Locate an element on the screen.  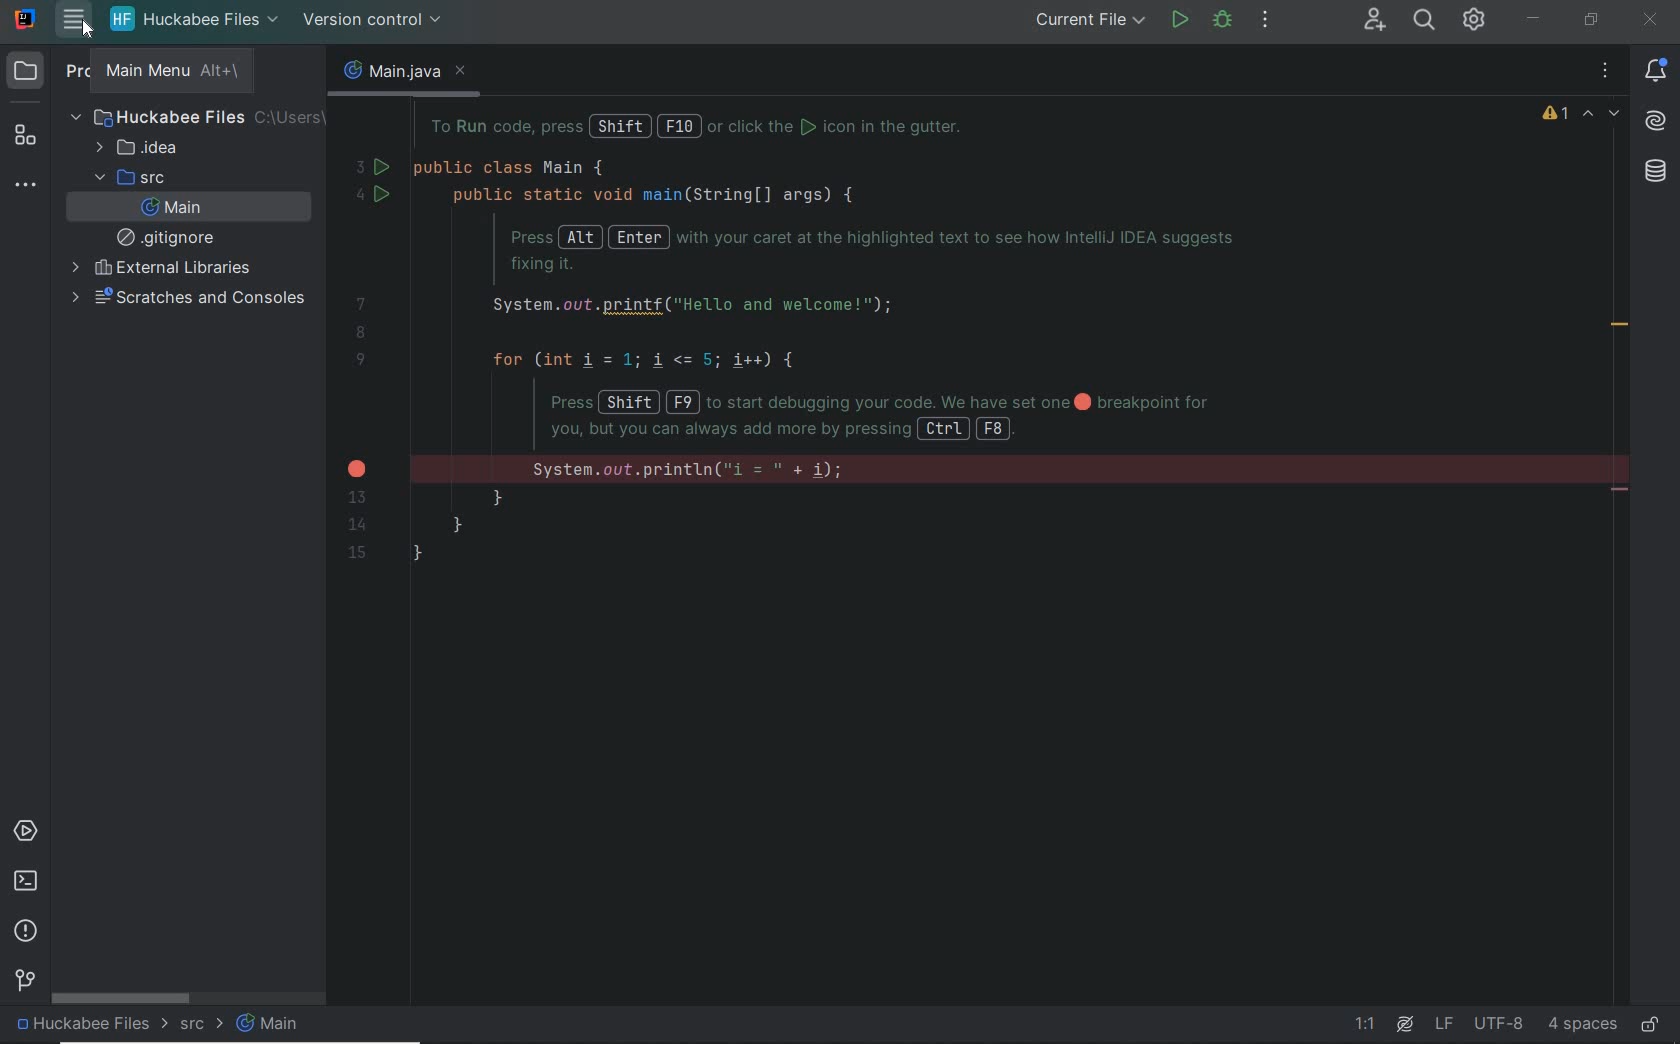
main menu is located at coordinates (174, 69).